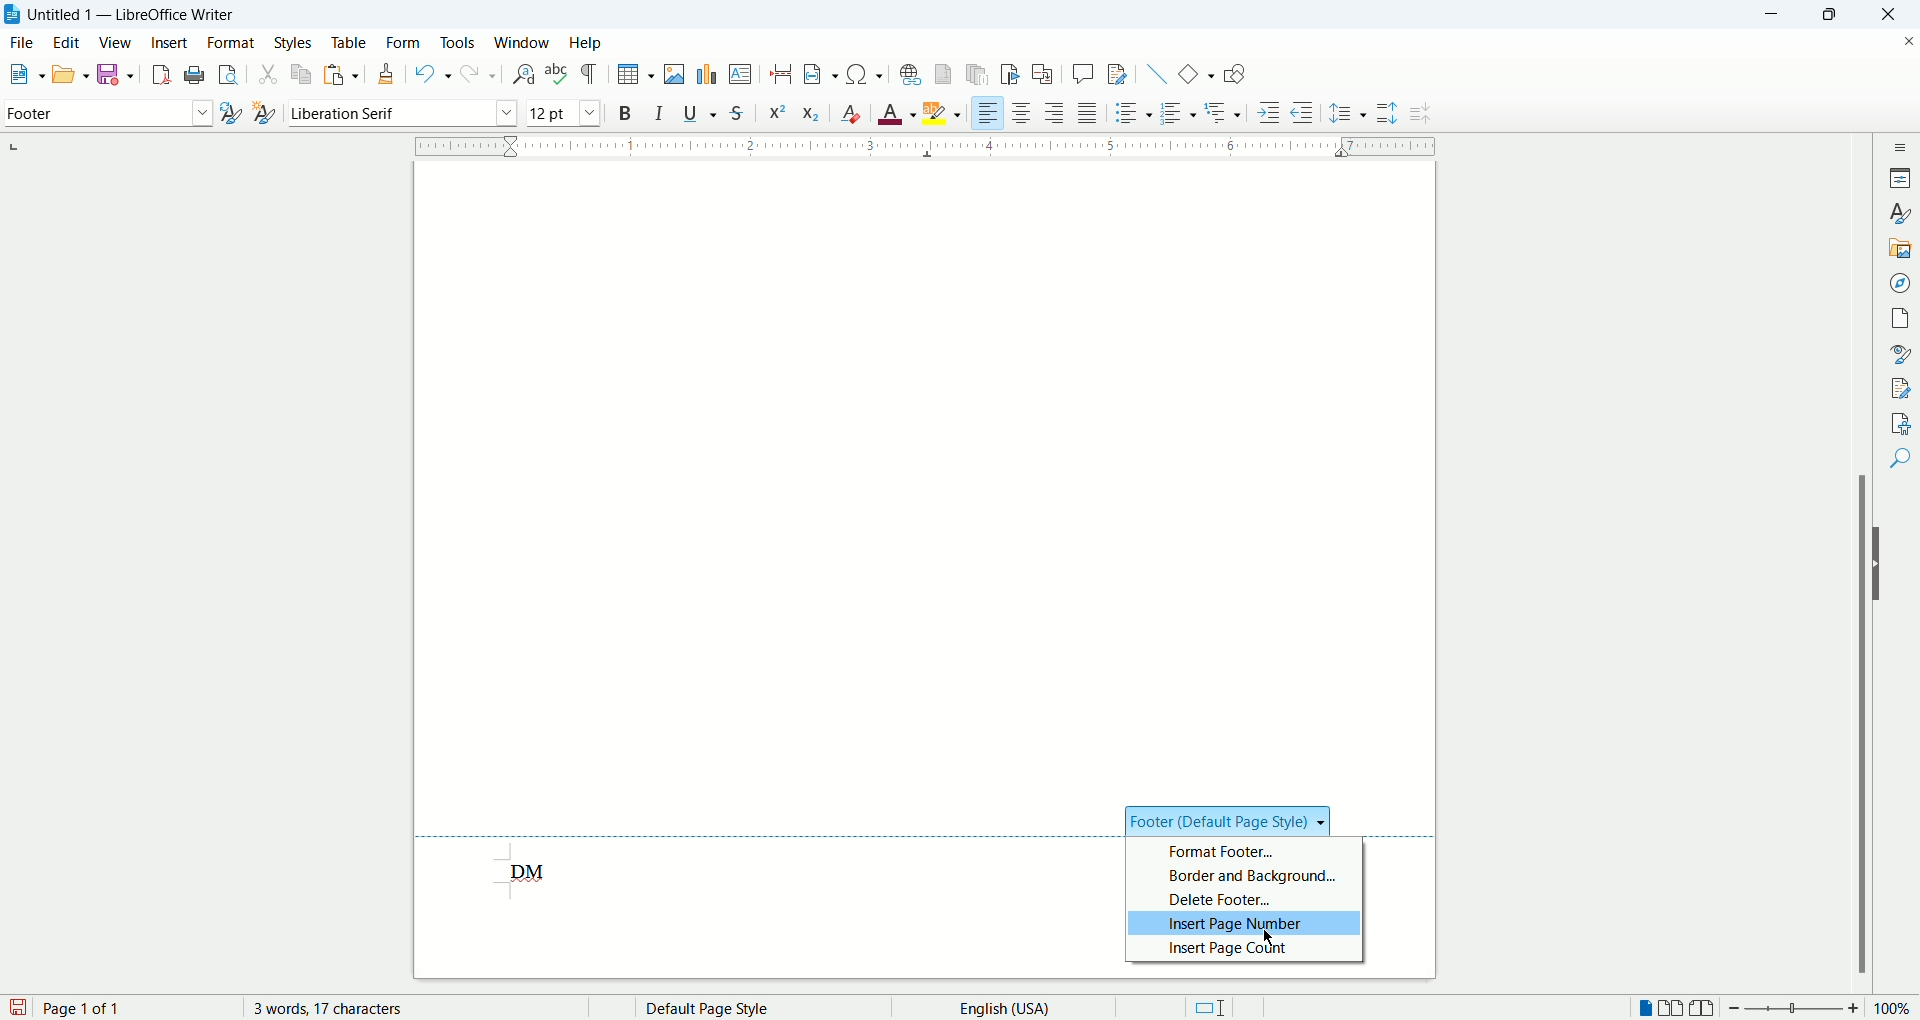  What do you see at coordinates (925, 144) in the screenshot?
I see `ruler` at bounding box center [925, 144].